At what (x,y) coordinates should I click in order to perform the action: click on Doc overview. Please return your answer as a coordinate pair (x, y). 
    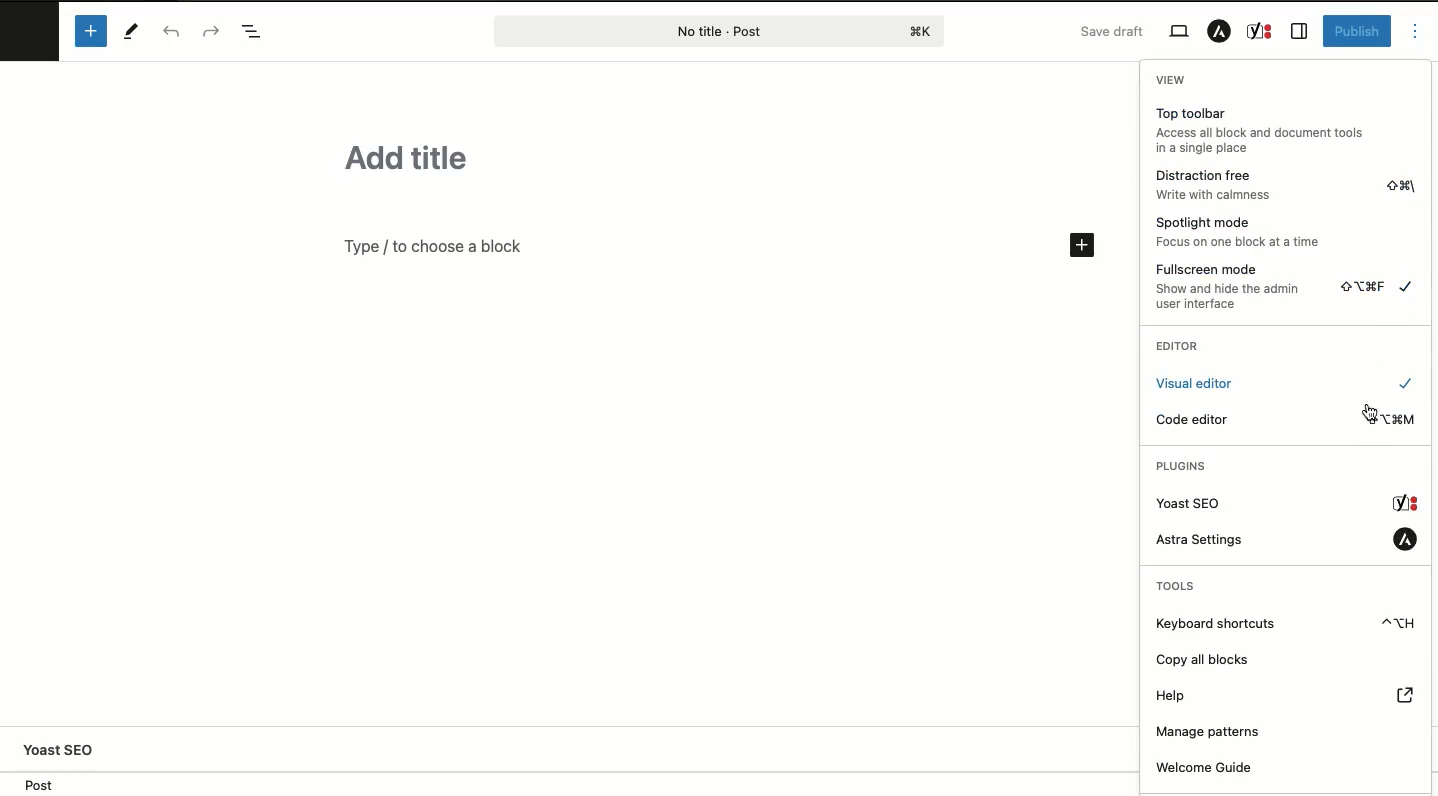
    Looking at the image, I should click on (256, 33).